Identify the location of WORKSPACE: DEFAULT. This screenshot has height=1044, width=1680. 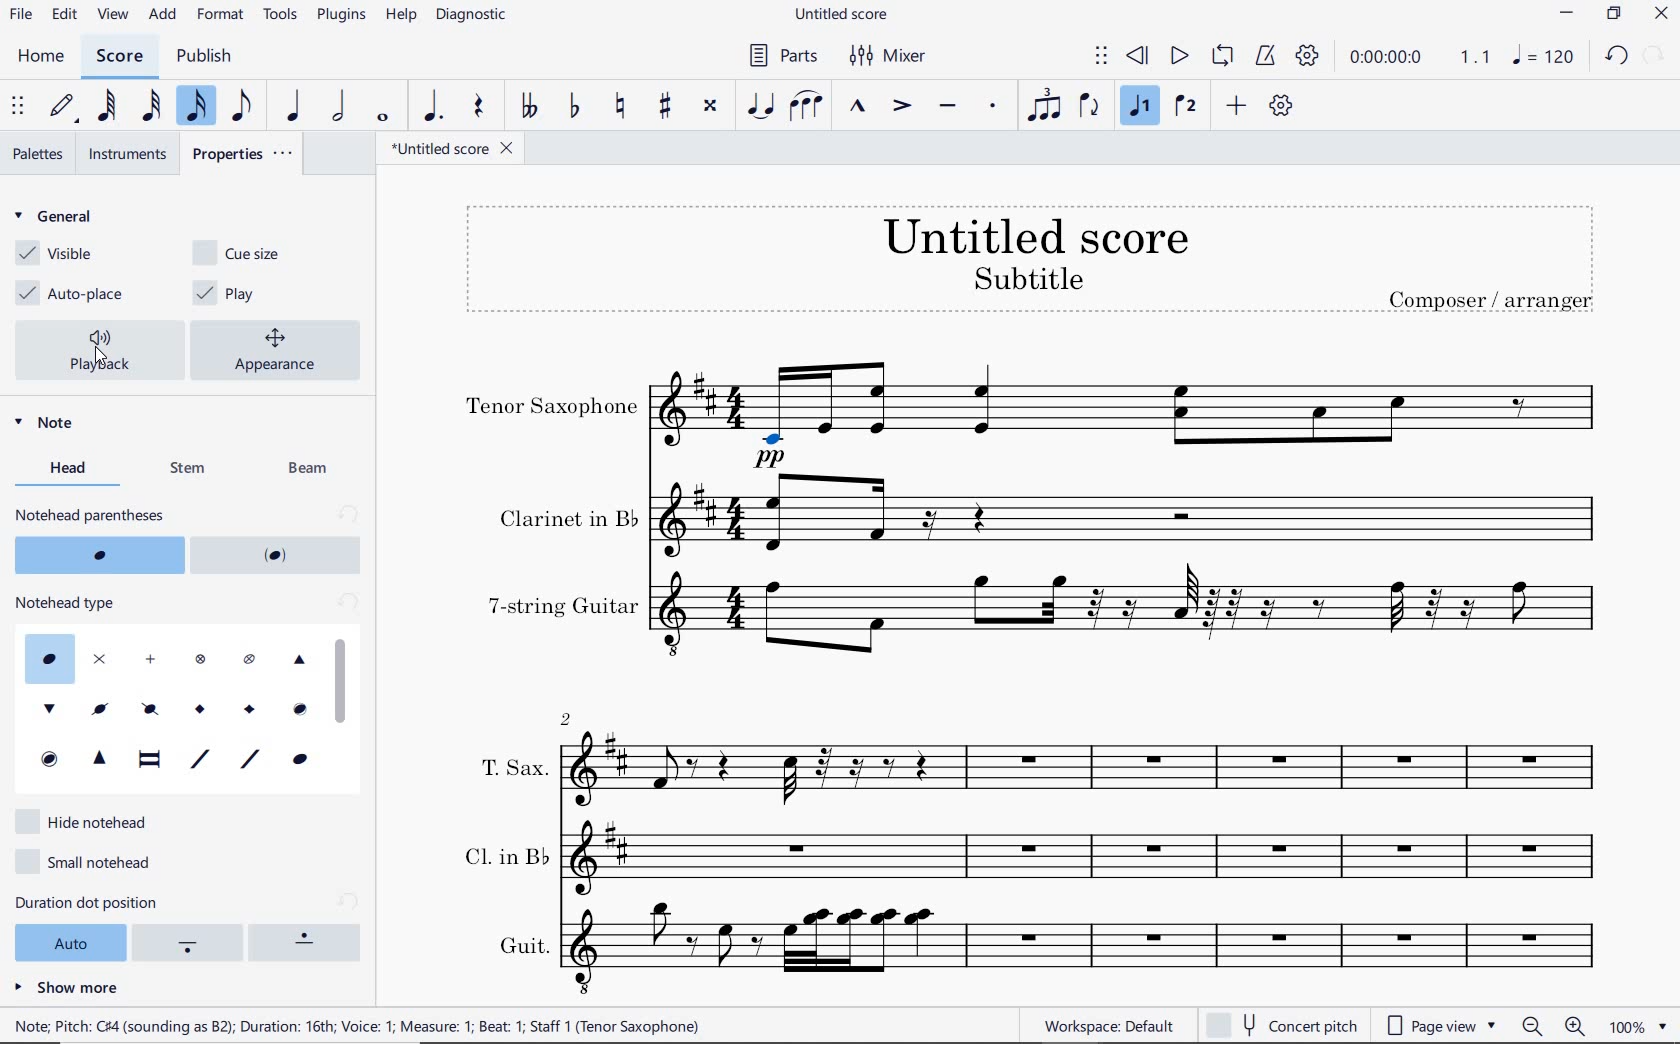
(1108, 1026).